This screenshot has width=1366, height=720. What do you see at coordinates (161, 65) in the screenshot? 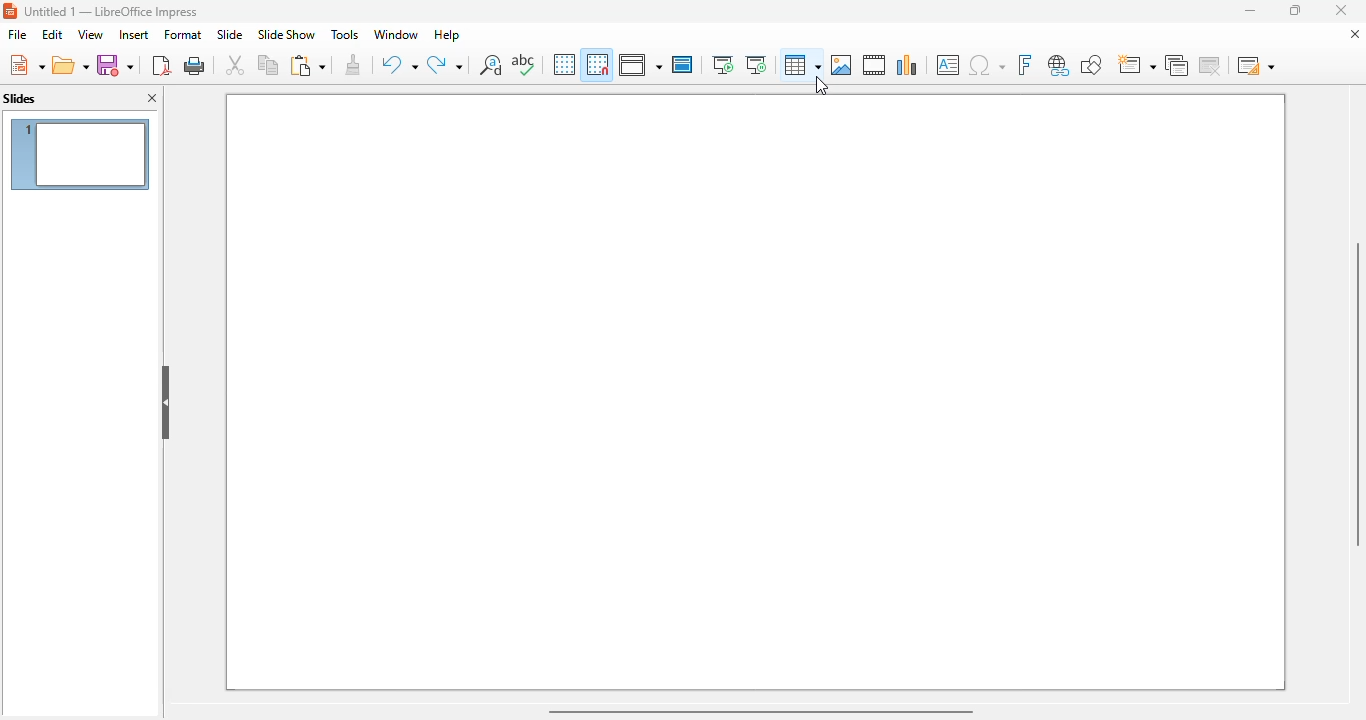
I see `export directly as PDF` at bounding box center [161, 65].